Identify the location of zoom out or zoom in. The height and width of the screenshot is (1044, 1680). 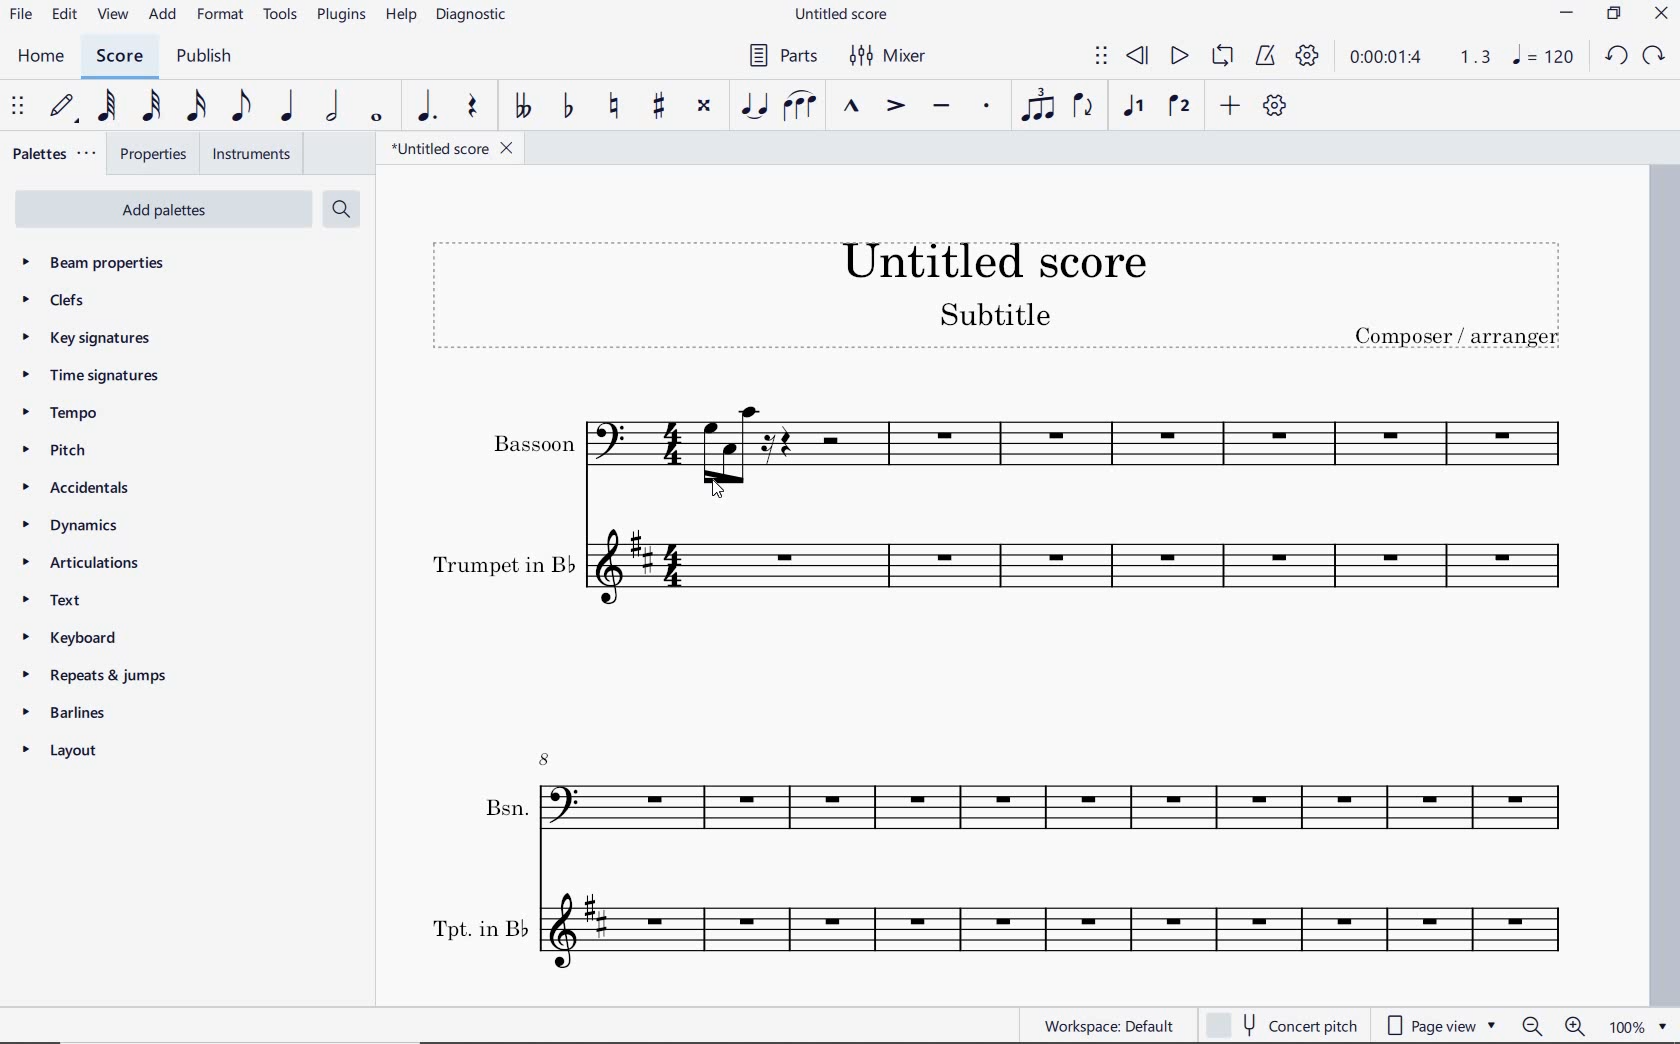
(1554, 1024).